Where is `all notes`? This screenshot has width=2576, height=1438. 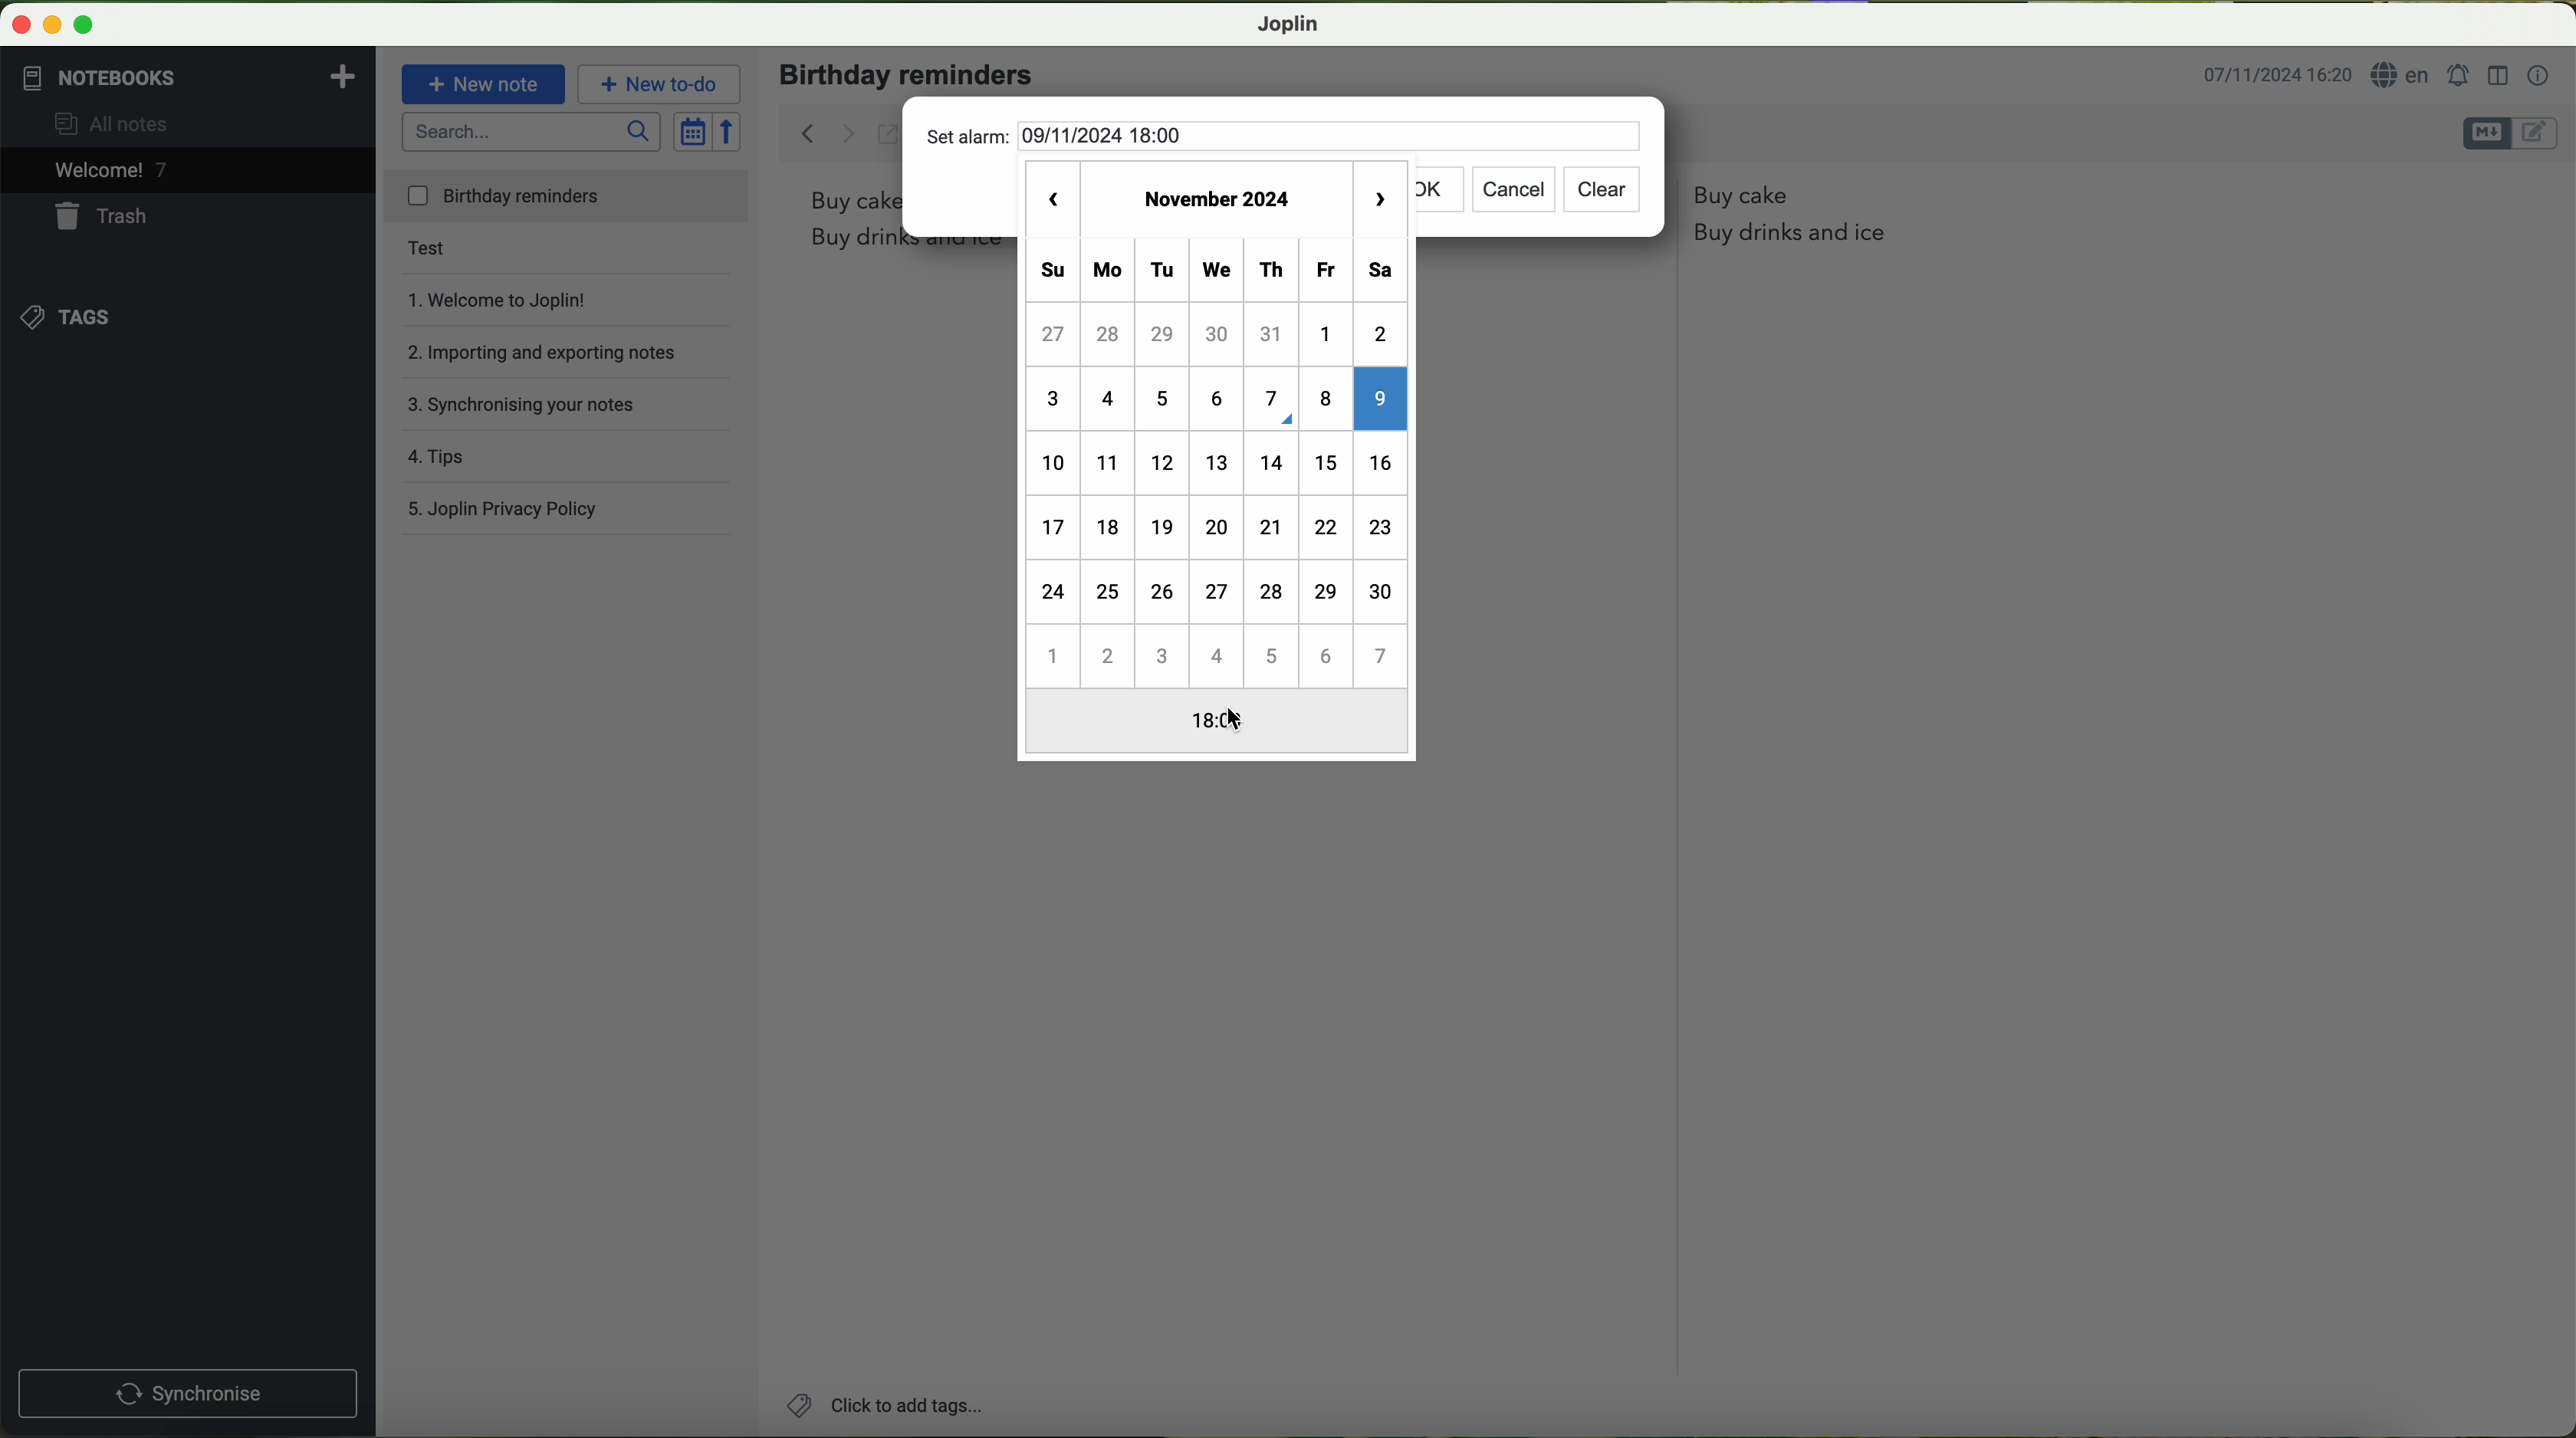 all notes is located at coordinates (132, 125).